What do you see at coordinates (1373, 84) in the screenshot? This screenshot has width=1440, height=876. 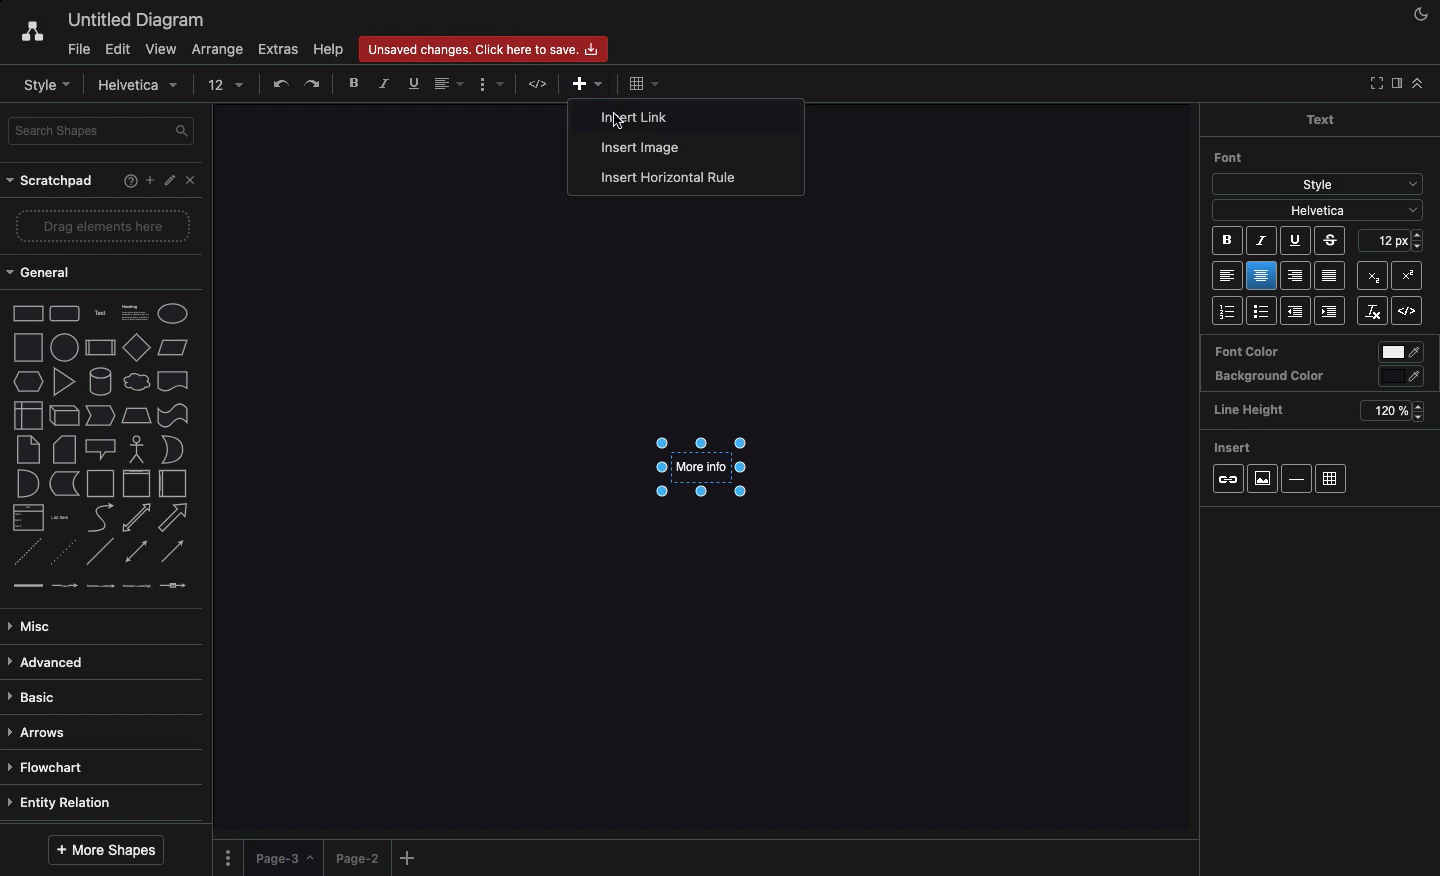 I see `Collapse` at bounding box center [1373, 84].